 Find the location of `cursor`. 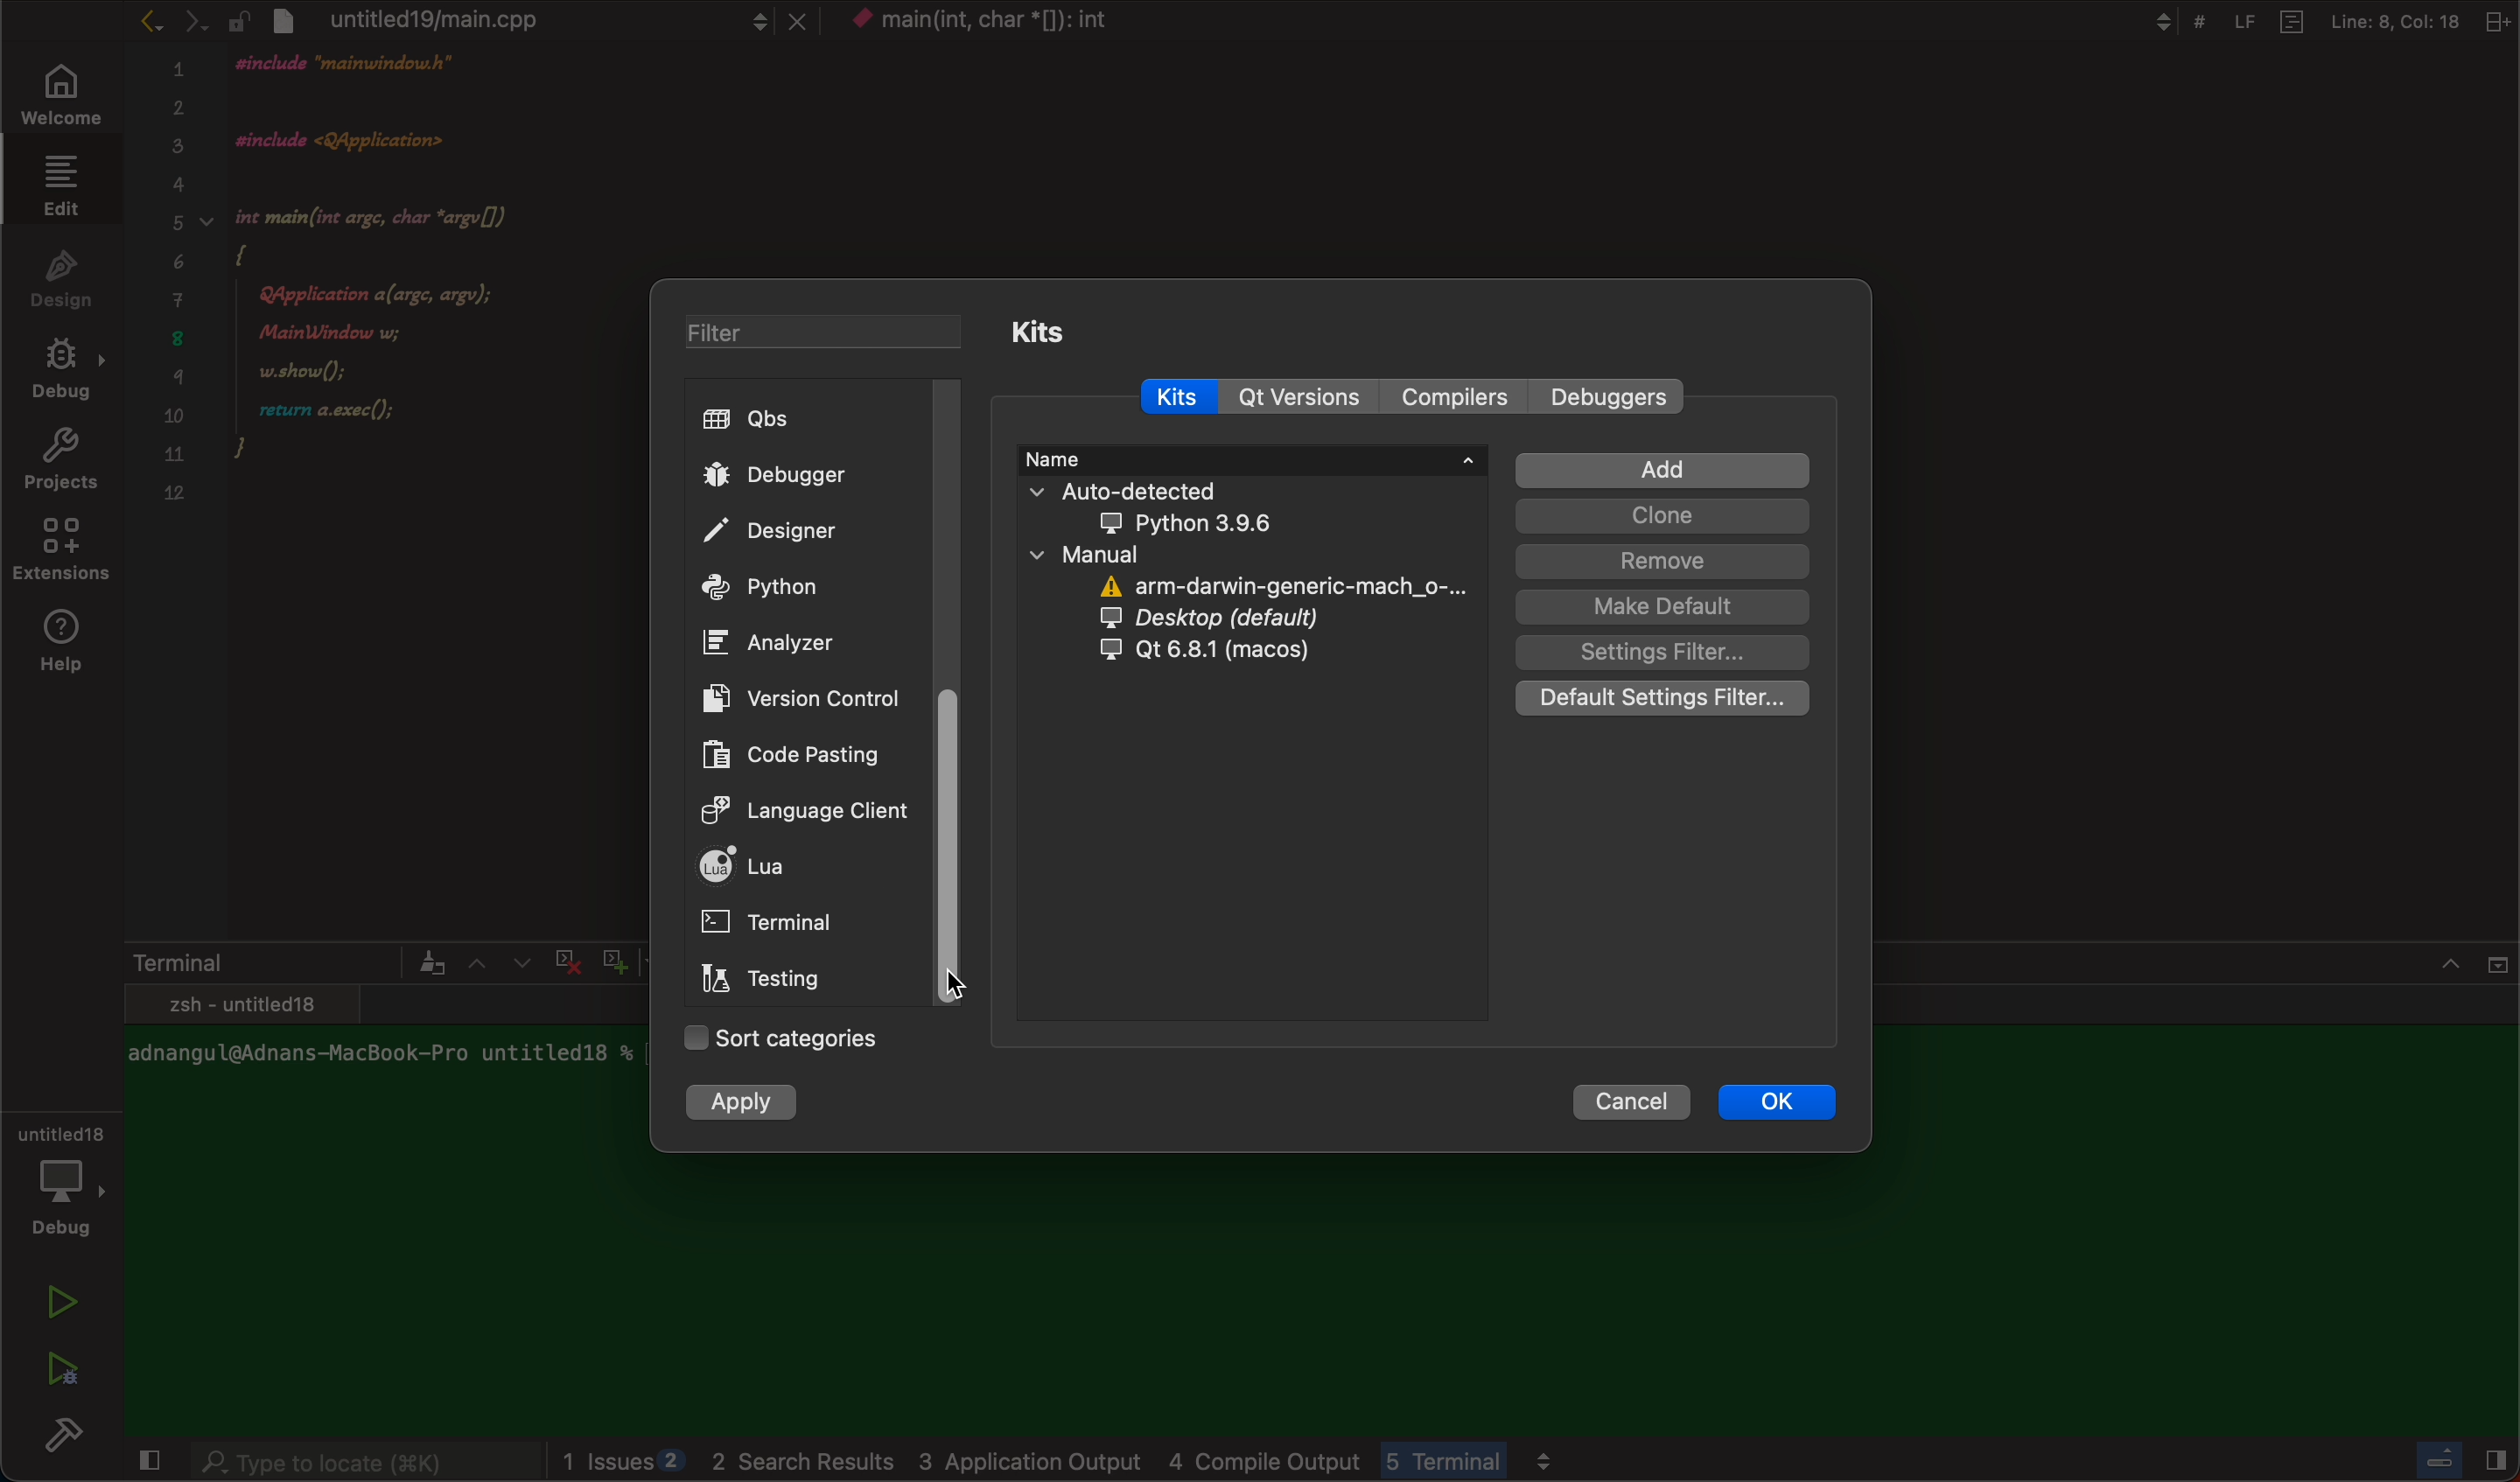

cursor is located at coordinates (961, 982).